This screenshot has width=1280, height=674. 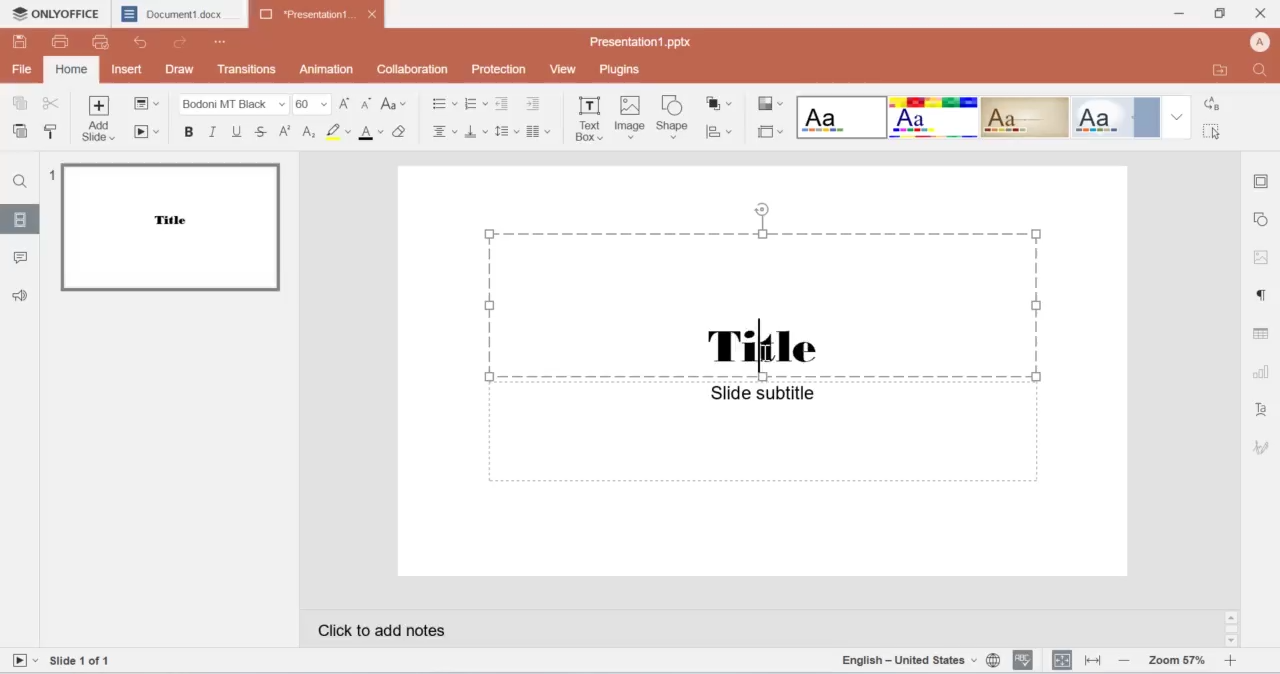 I want to click on font size, so click(x=314, y=103).